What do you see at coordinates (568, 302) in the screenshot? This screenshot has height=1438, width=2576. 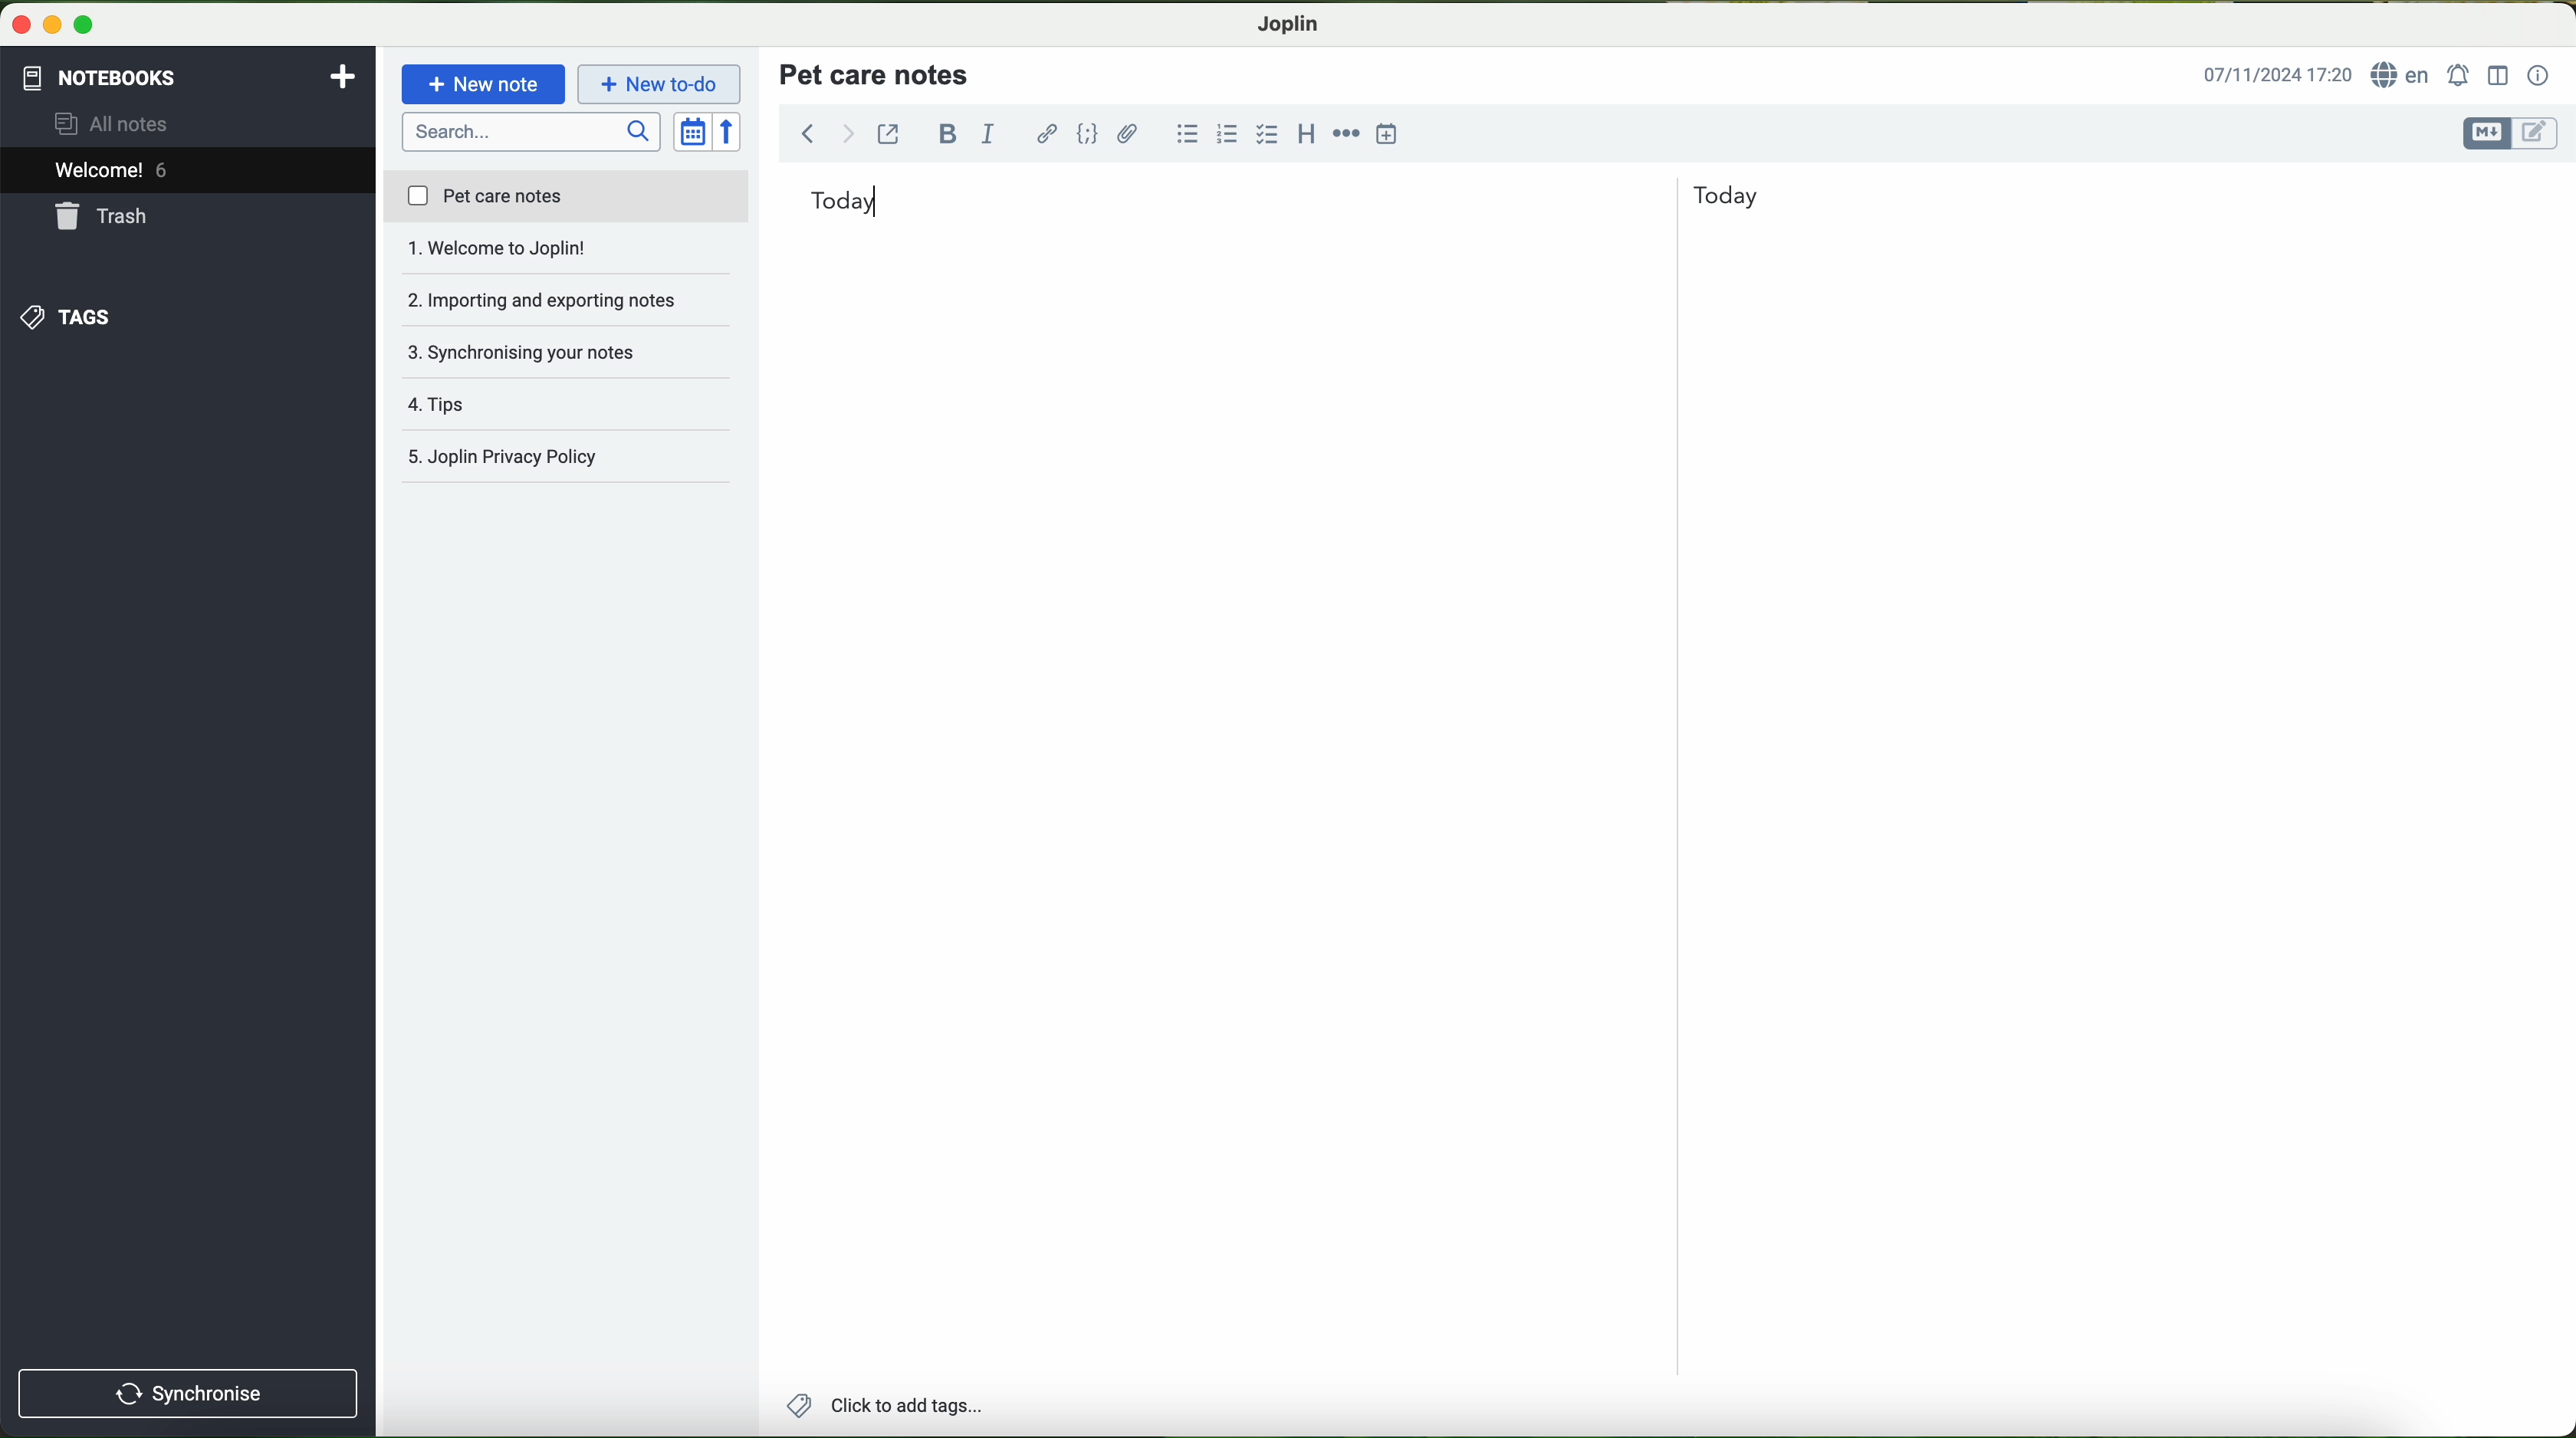 I see `synchronising your notes` at bounding box center [568, 302].